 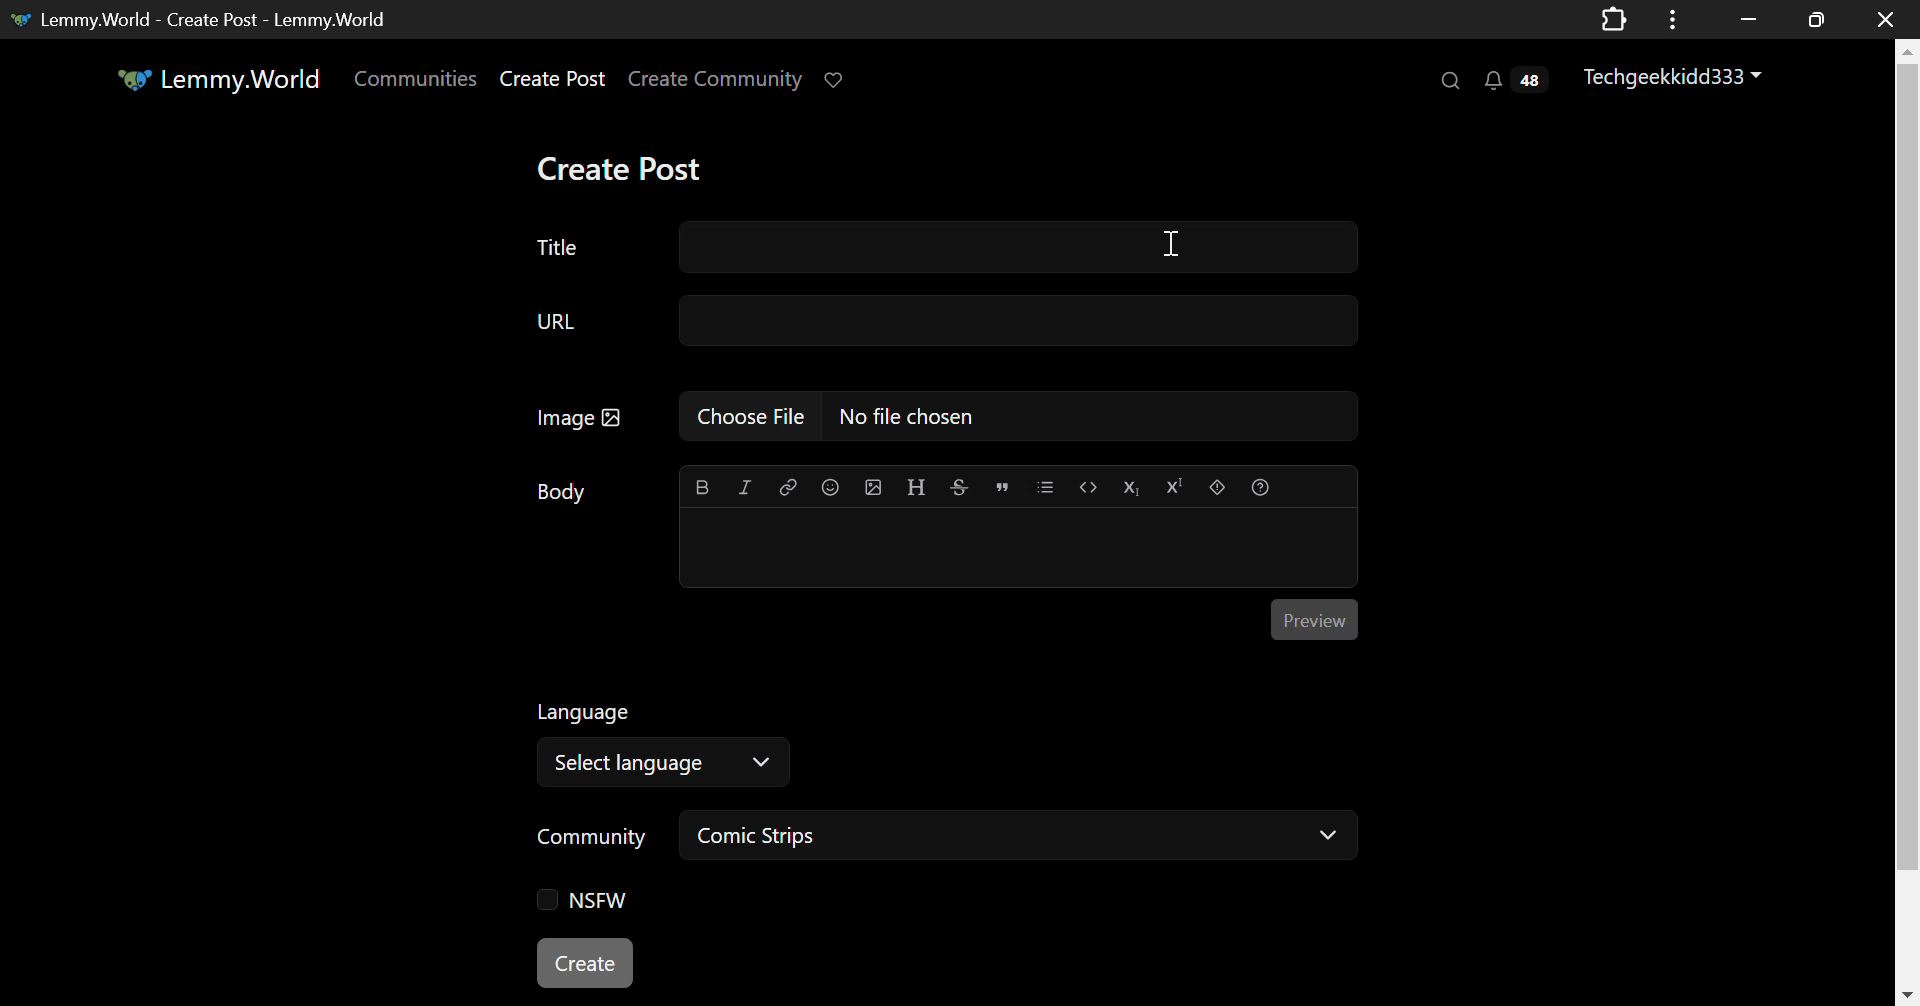 I want to click on Community, so click(x=587, y=838).